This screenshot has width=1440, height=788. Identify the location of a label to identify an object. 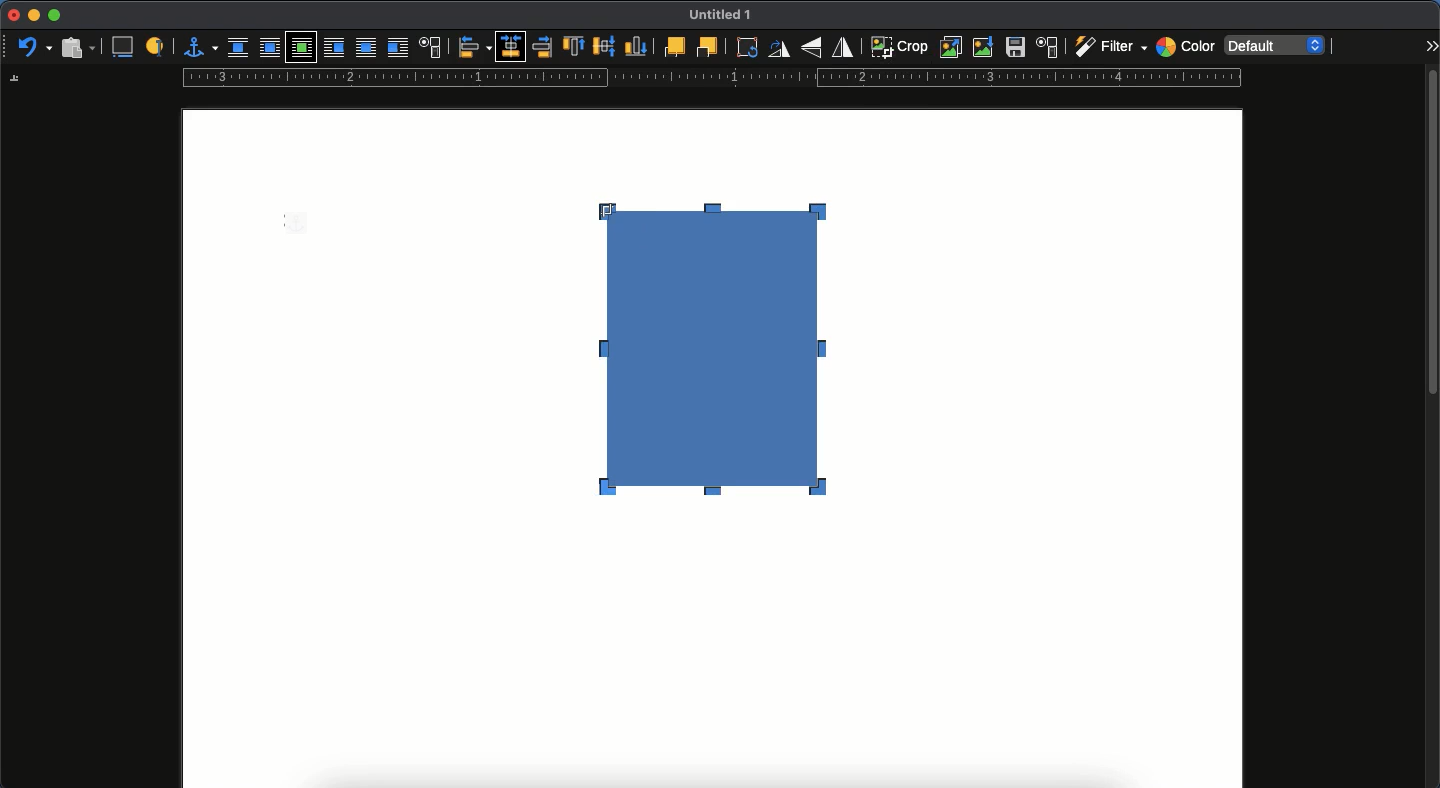
(157, 45).